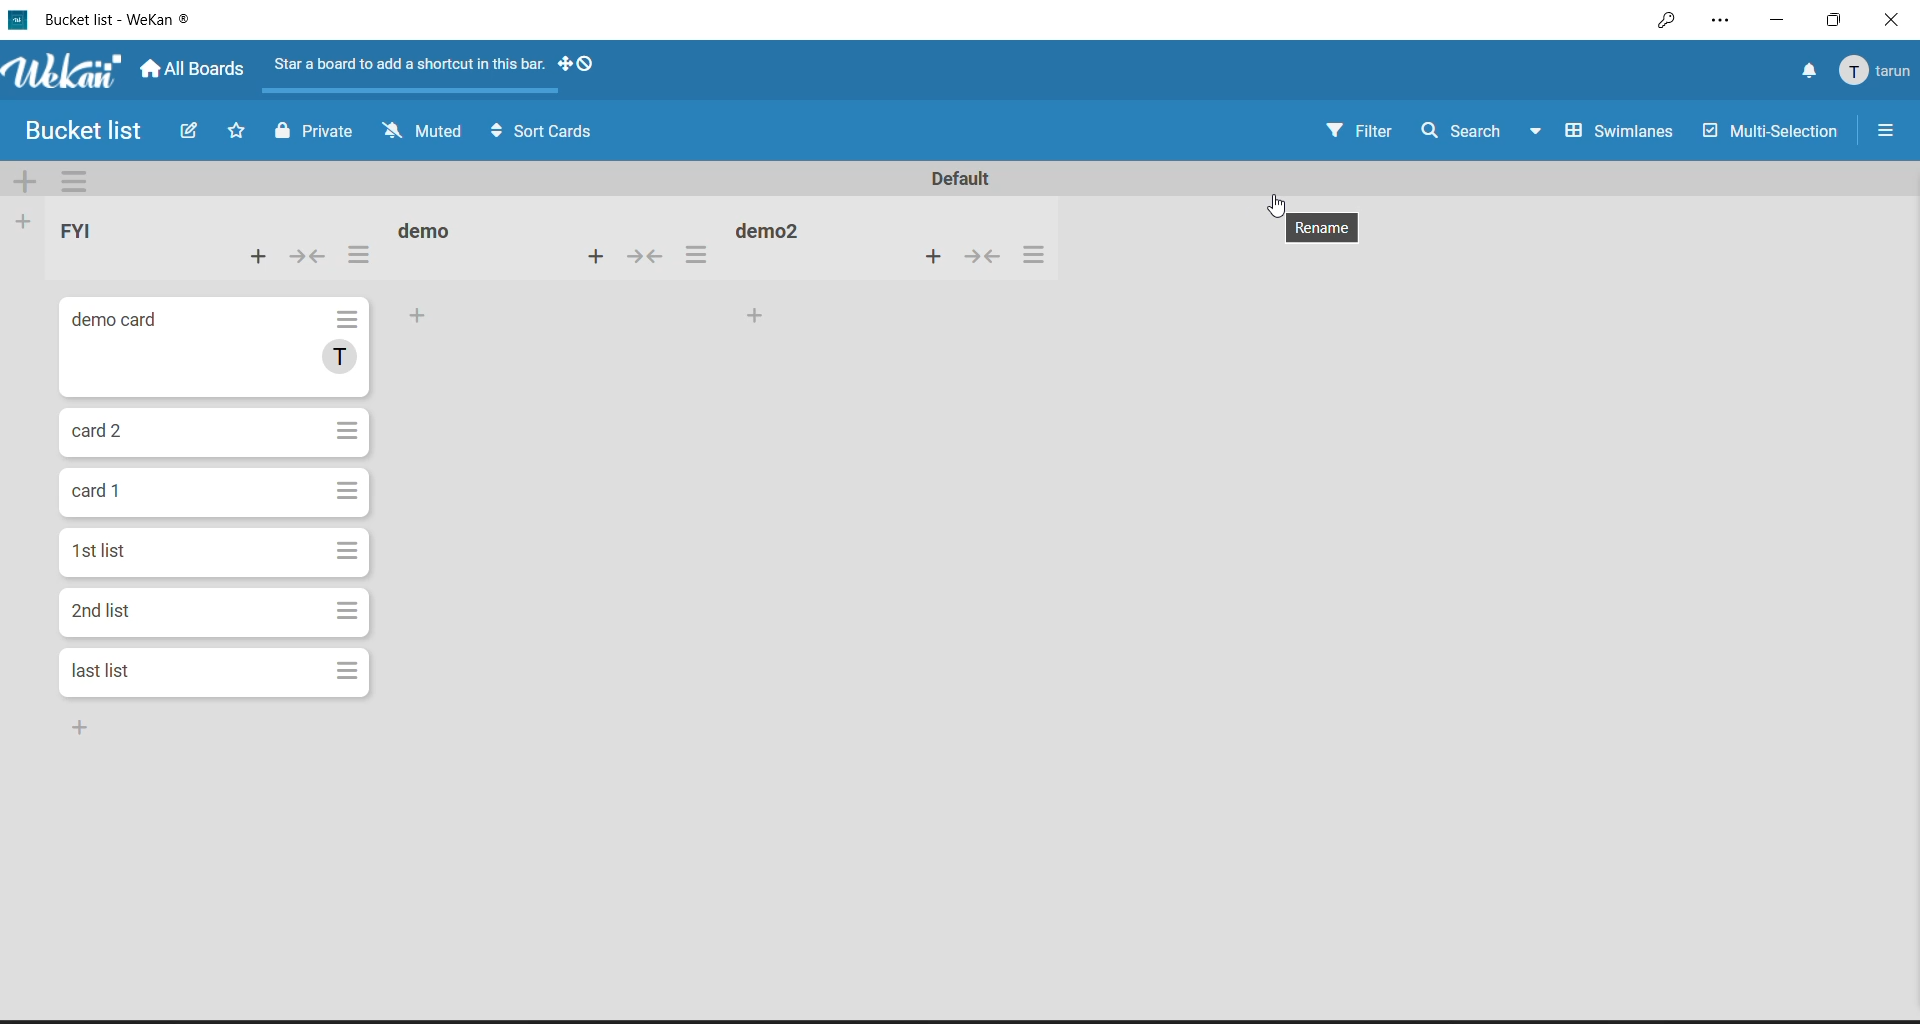 The image size is (1920, 1024). I want to click on click to star this board, so click(236, 129).